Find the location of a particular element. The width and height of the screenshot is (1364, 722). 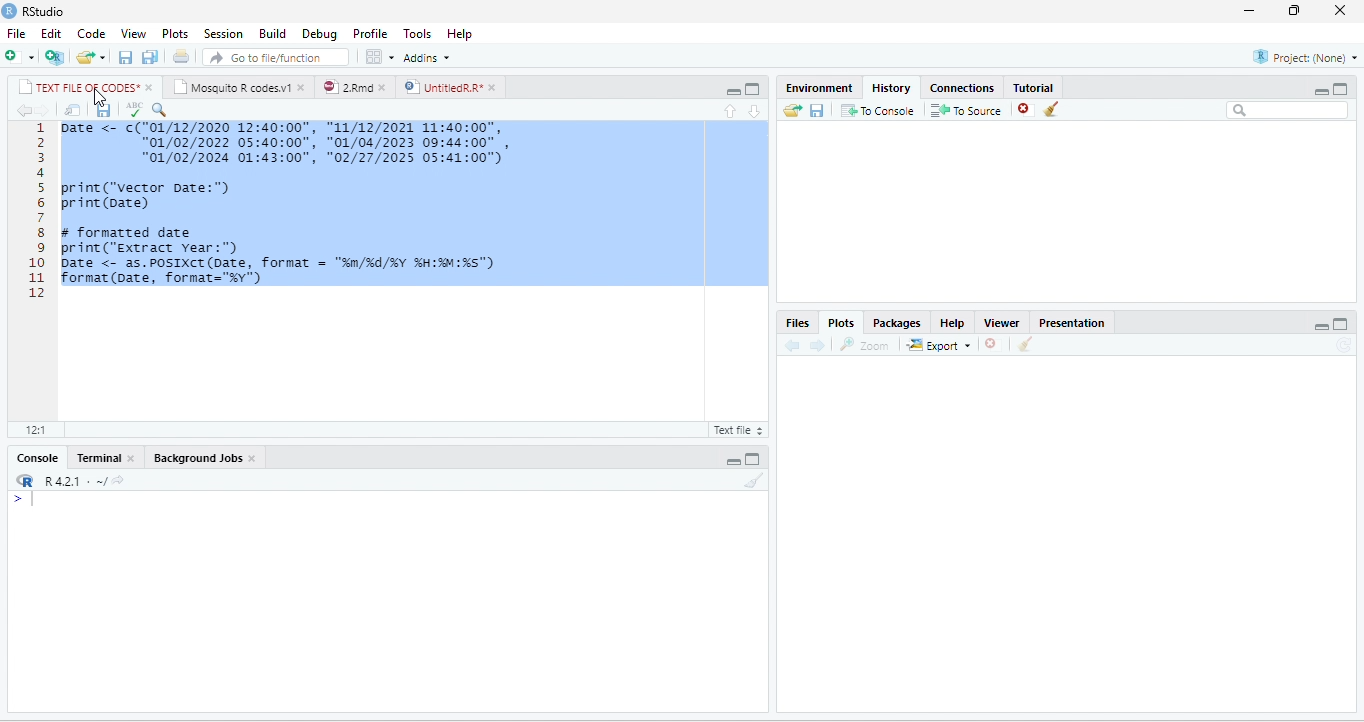

Background Jobs is located at coordinates (196, 458).